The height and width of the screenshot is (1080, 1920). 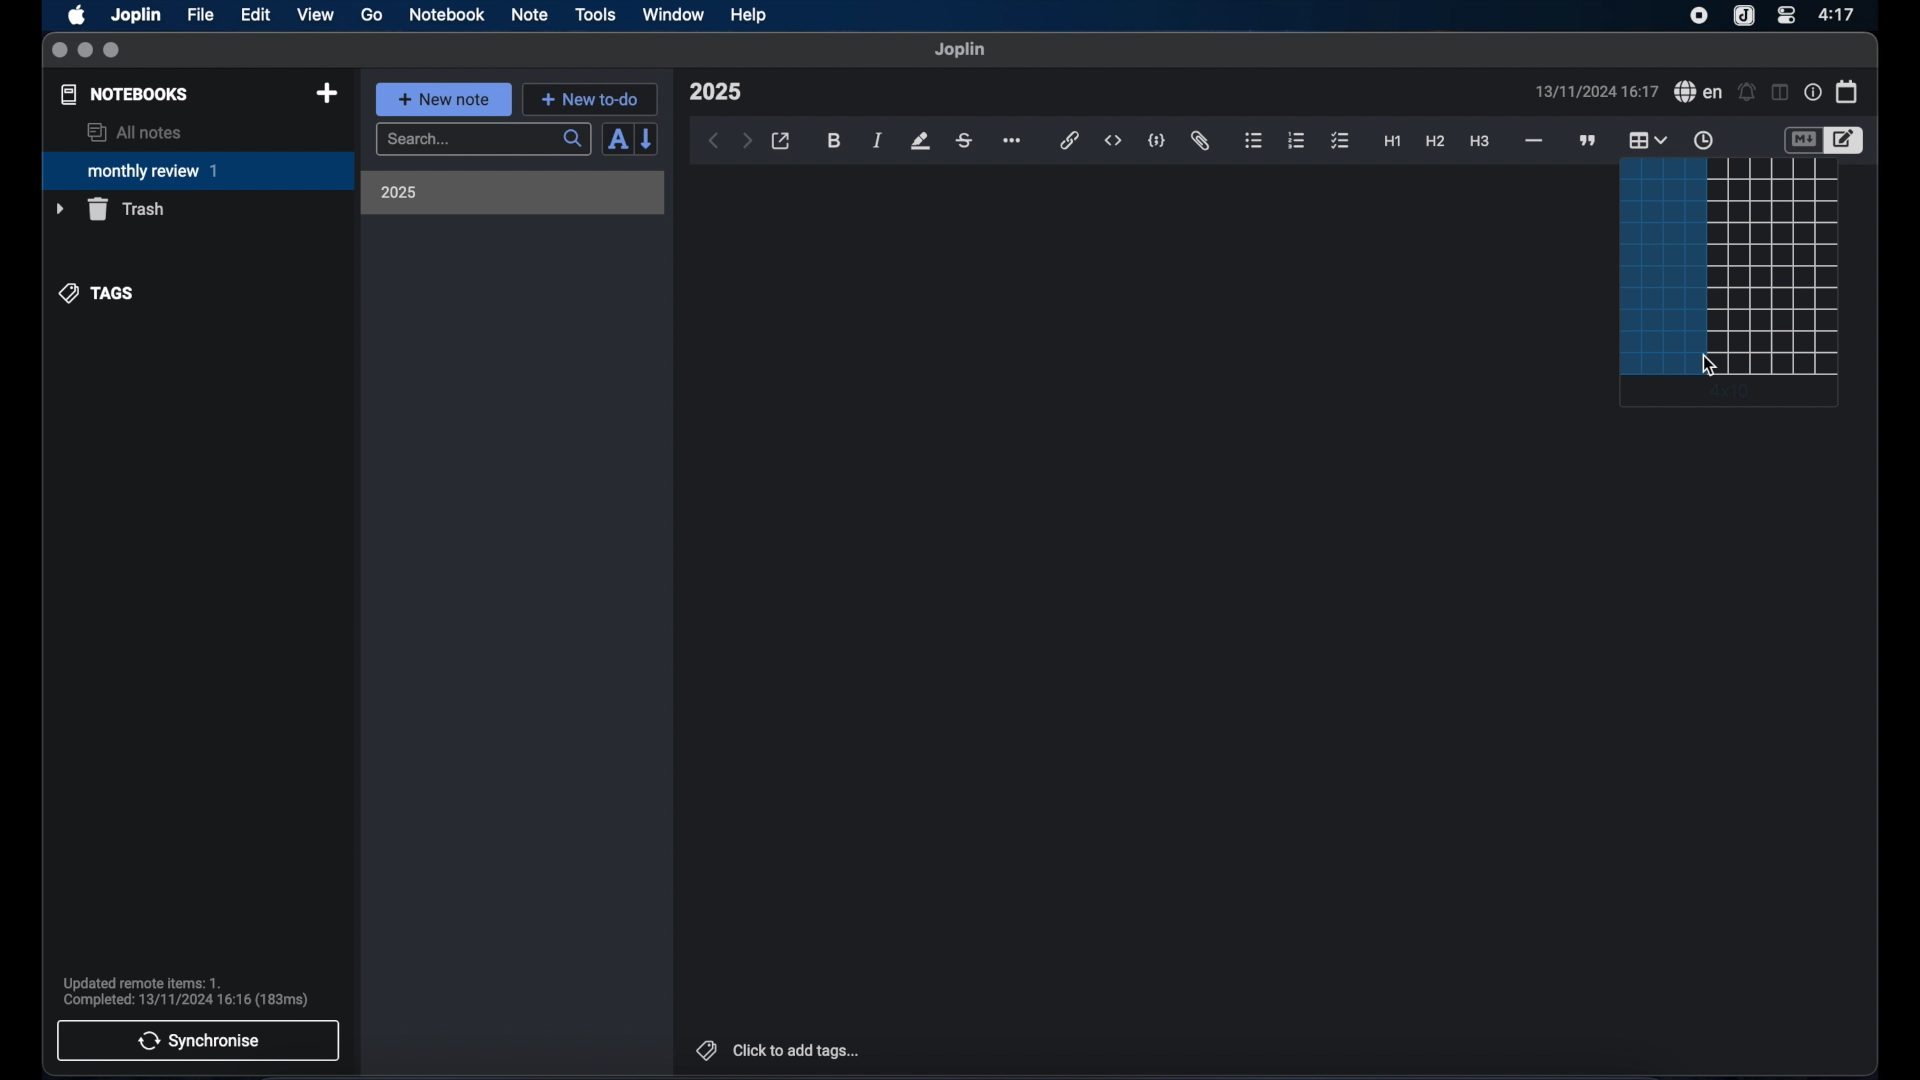 What do you see at coordinates (113, 51) in the screenshot?
I see `maximize` at bounding box center [113, 51].